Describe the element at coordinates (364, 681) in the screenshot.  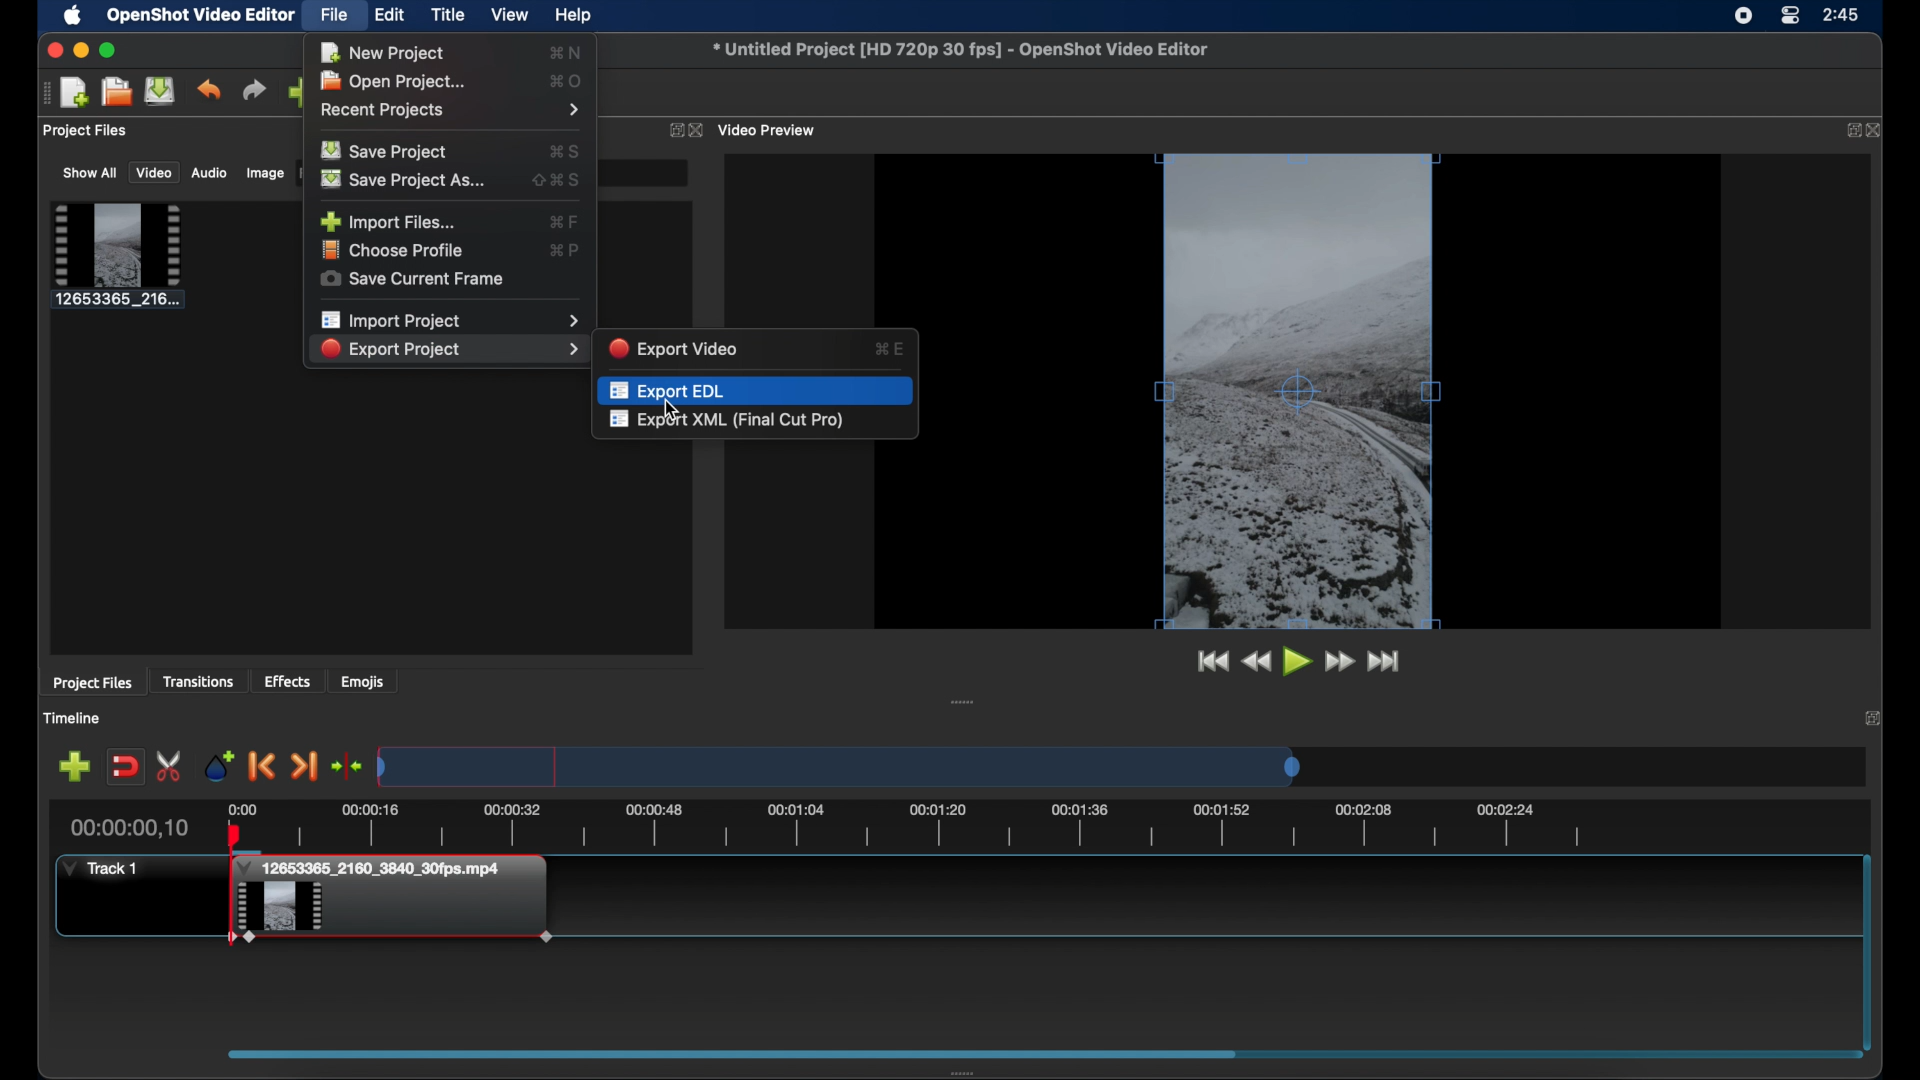
I see `emojis` at that location.